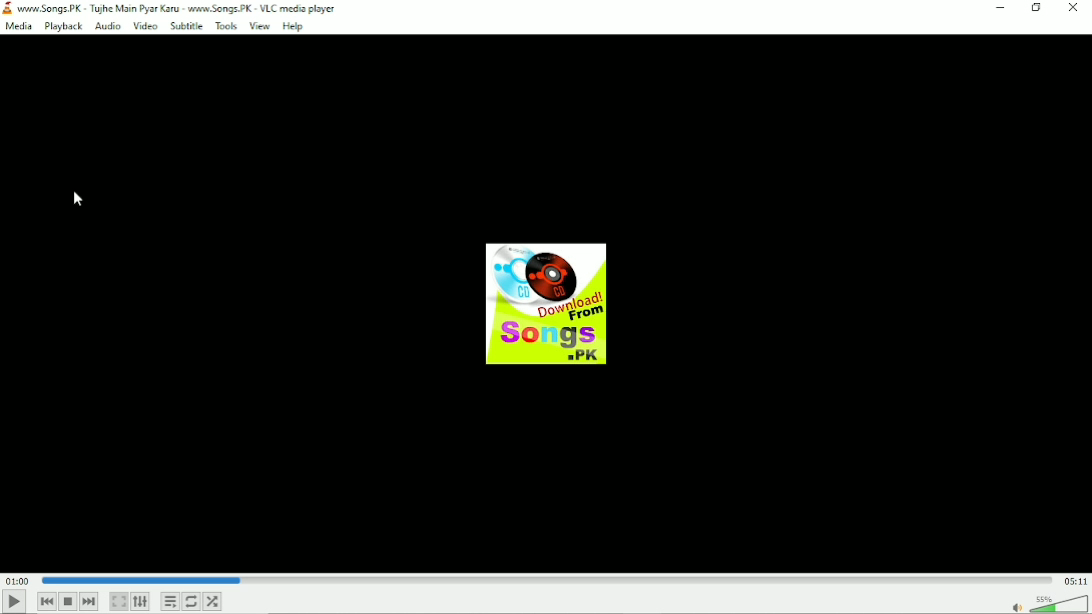 The width and height of the screenshot is (1092, 614). I want to click on Help, so click(295, 27).